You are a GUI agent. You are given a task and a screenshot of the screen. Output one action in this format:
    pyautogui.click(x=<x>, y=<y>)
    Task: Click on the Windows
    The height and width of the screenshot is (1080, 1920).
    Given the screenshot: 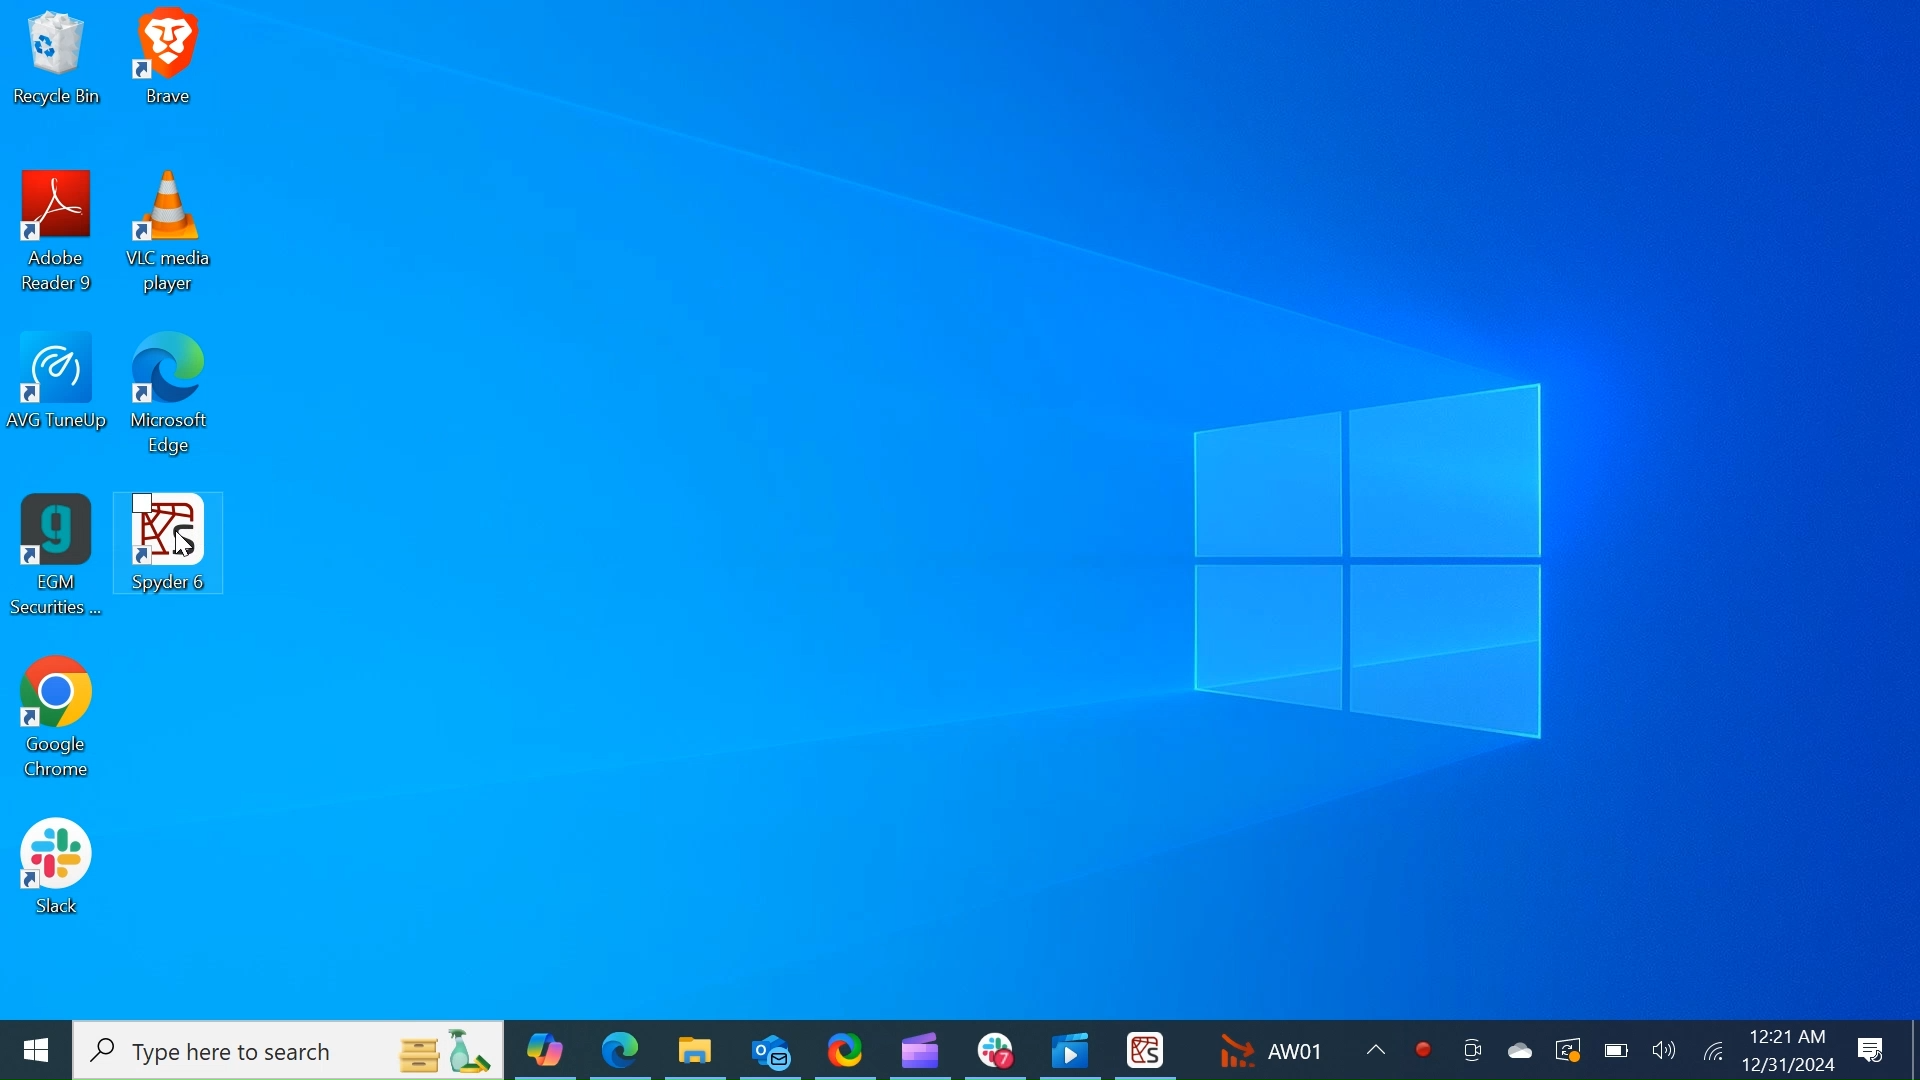 What is the action you would take?
    pyautogui.click(x=35, y=1048)
    